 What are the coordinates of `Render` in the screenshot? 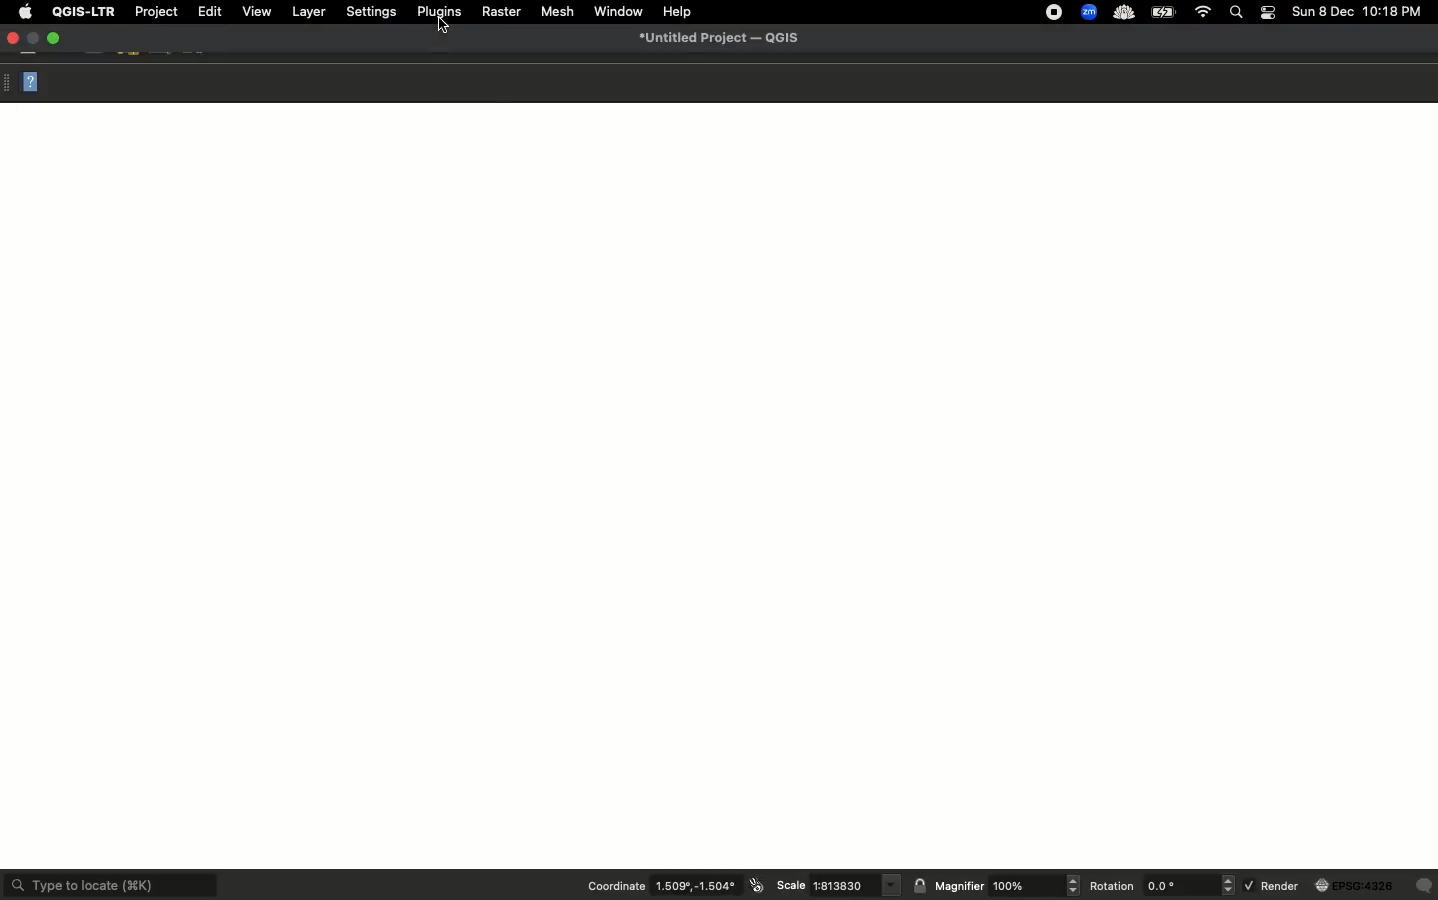 It's located at (1340, 888).